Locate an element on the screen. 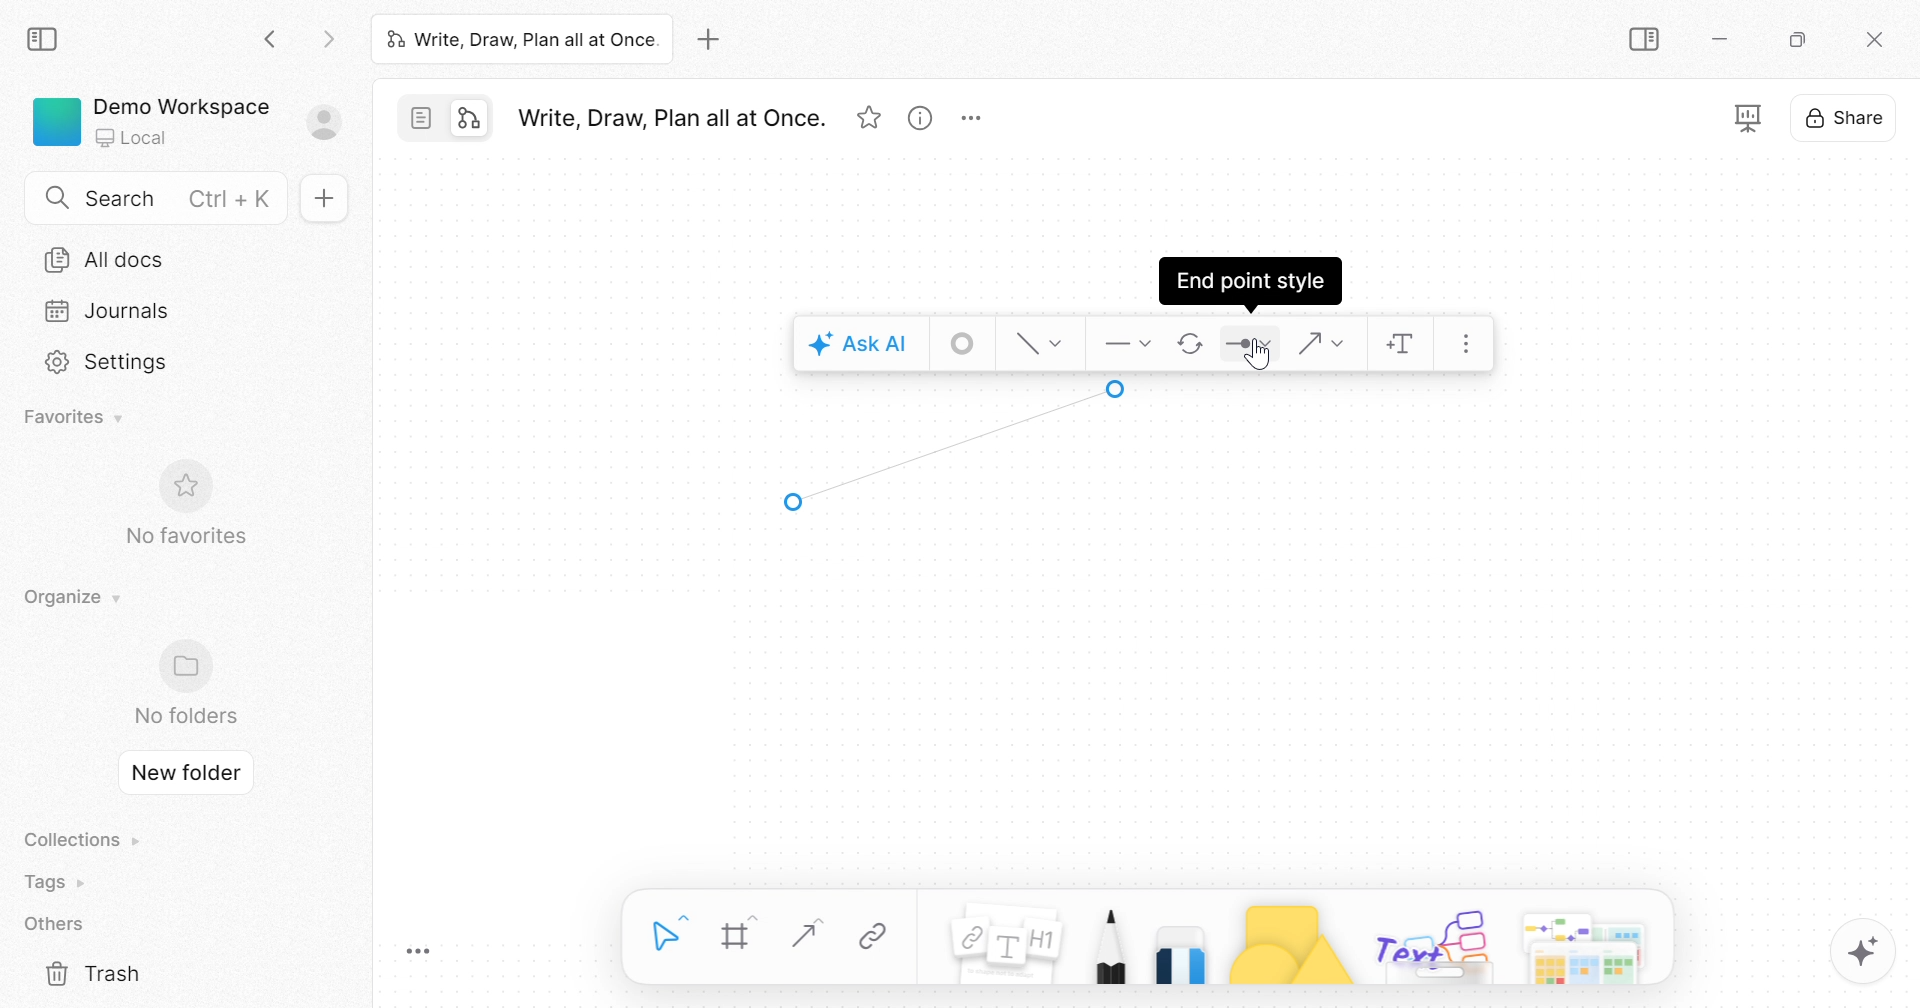 The image size is (1920, 1008). Organize is located at coordinates (67, 597).